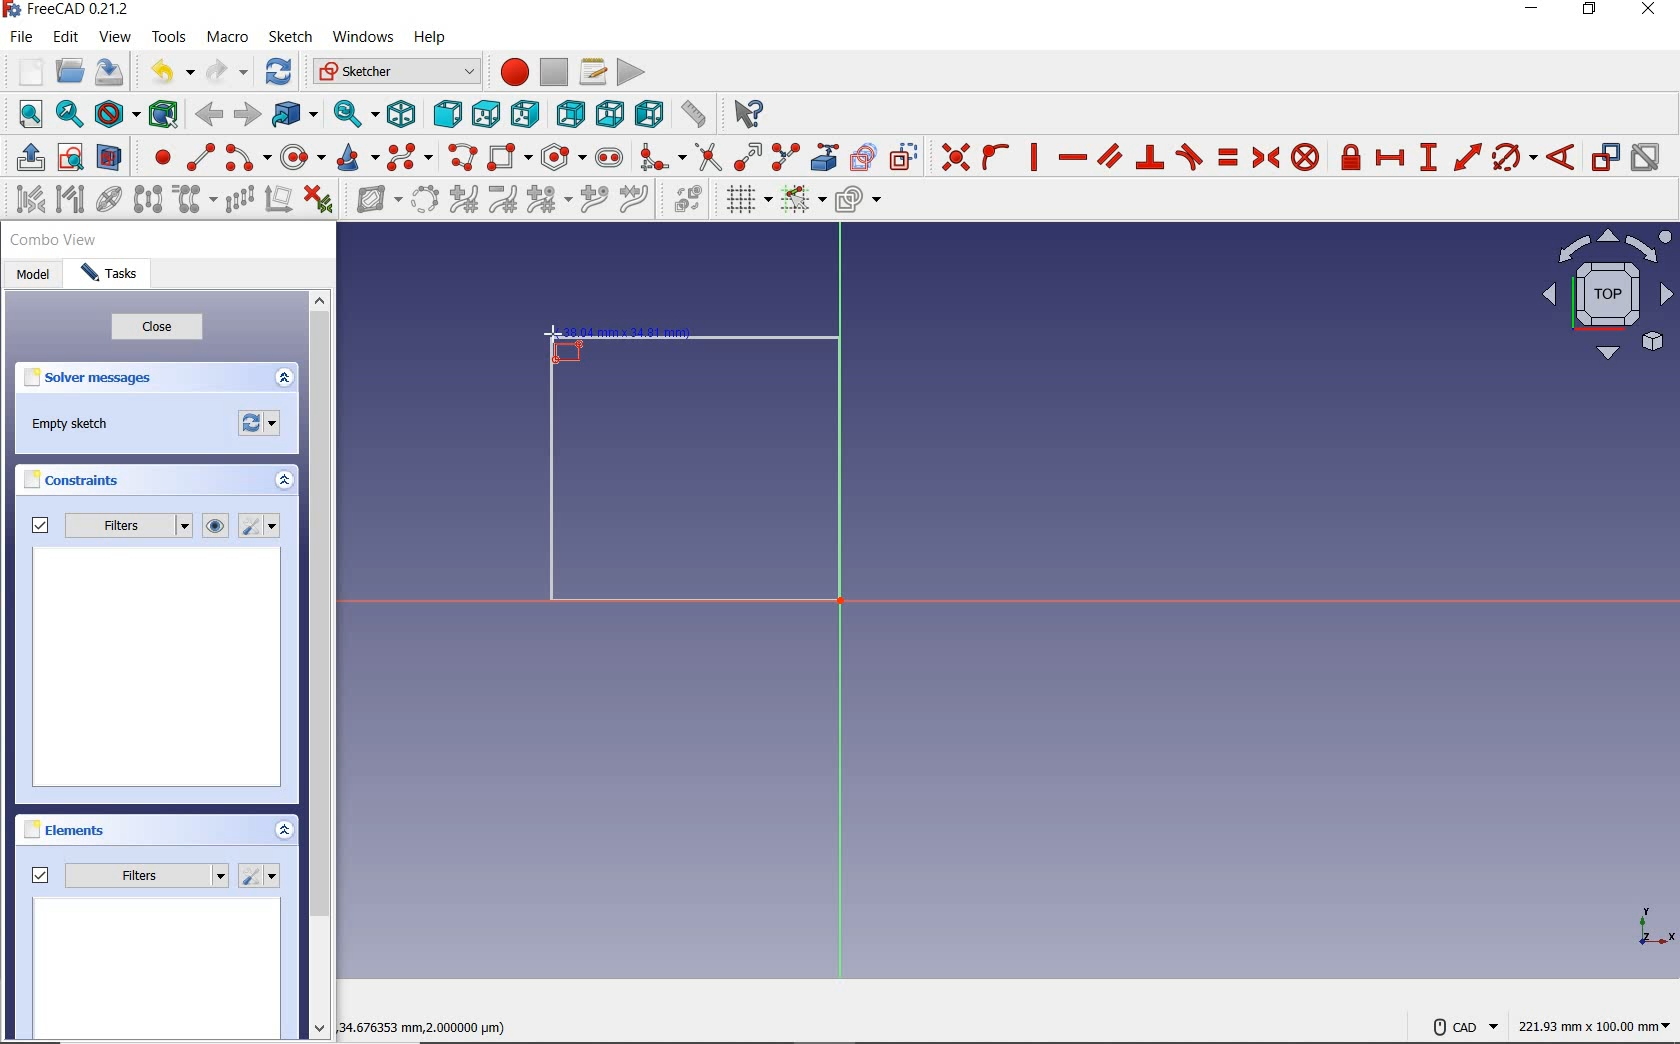  What do you see at coordinates (1533, 13) in the screenshot?
I see `minimize` at bounding box center [1533, 13].